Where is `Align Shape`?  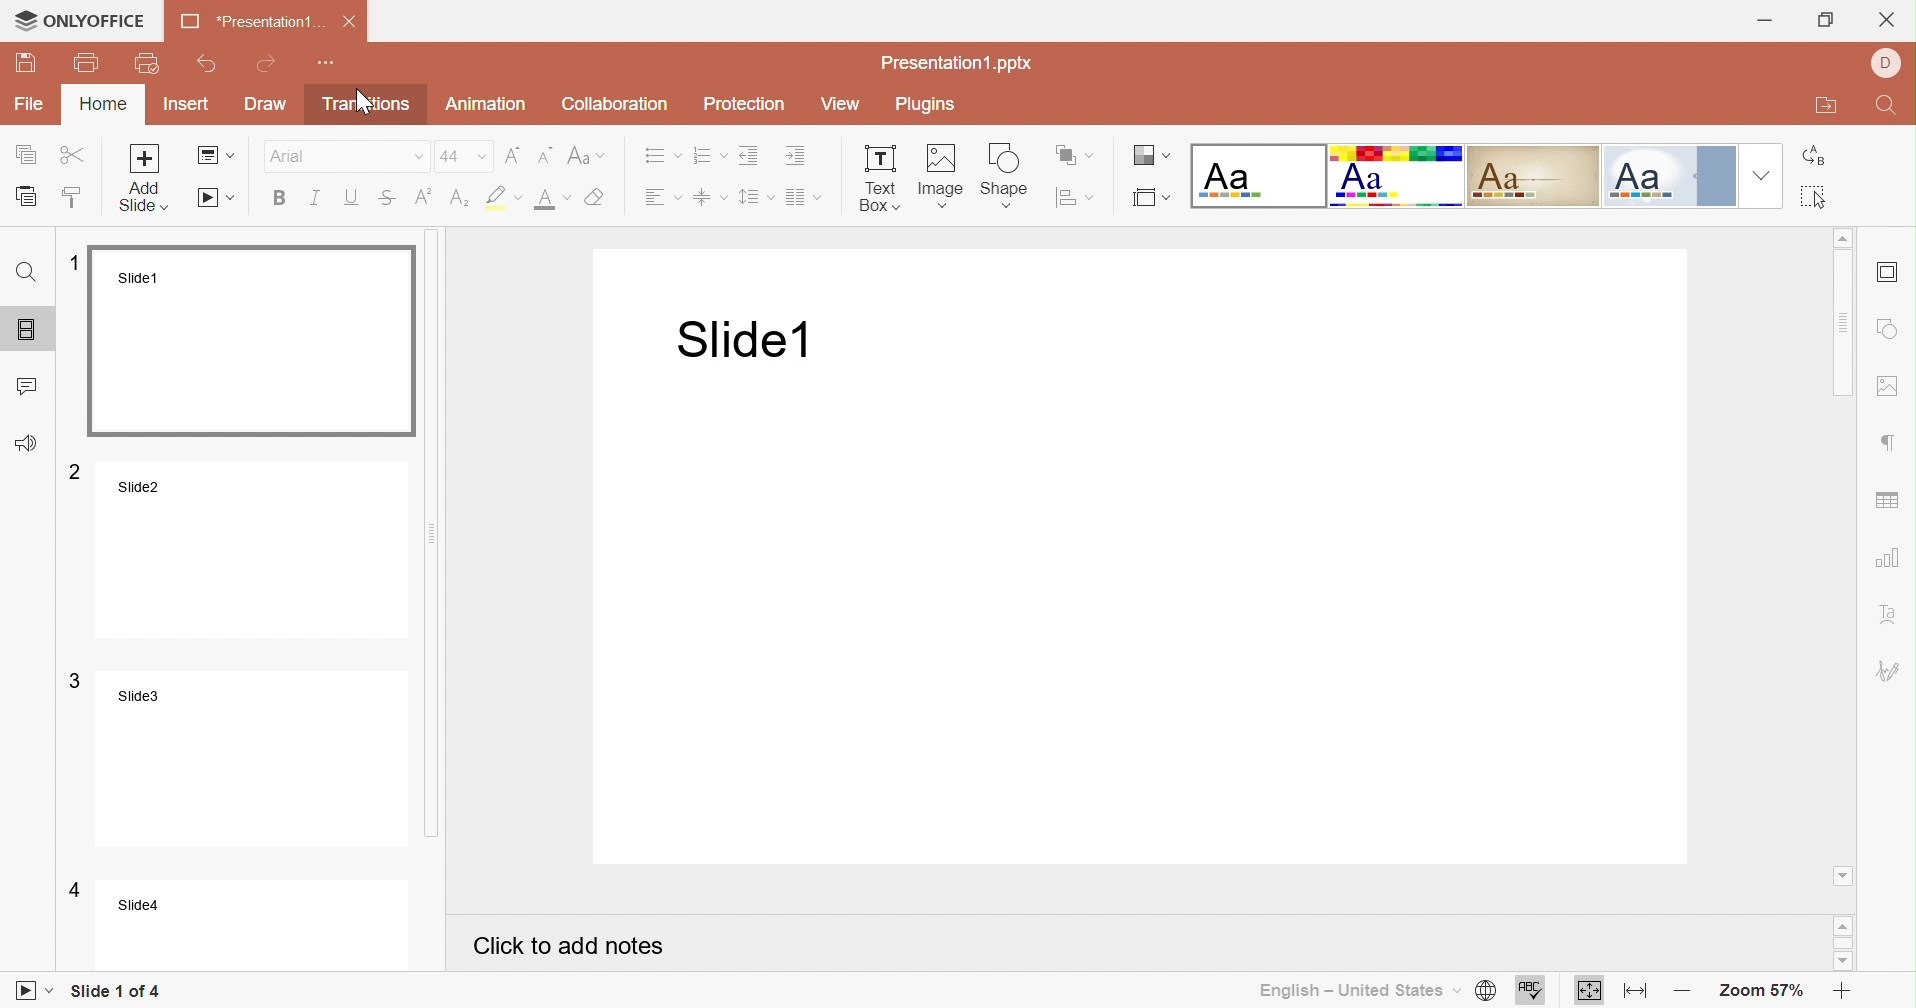 Align Shape is located at coordinates (1078, 197).